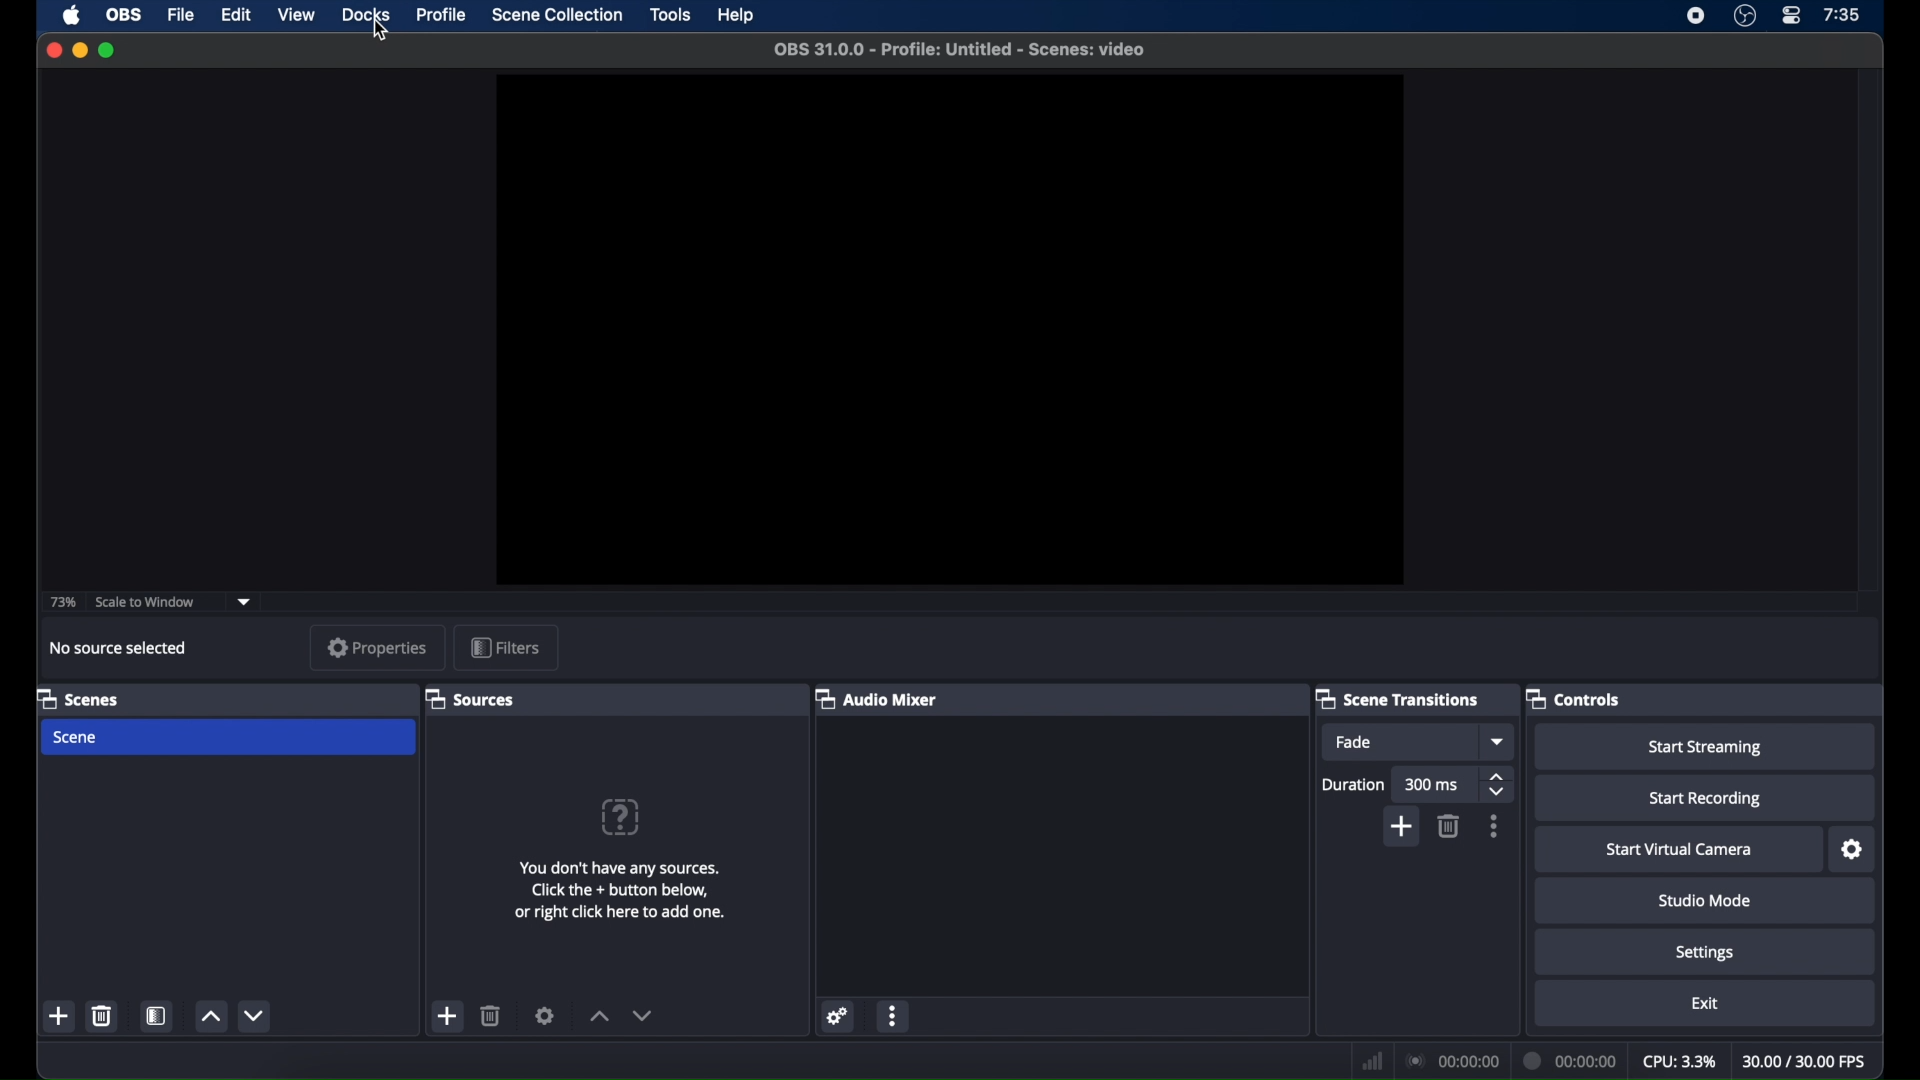 The width and height of the screenshot is (1920, 1080). What do you see at coordinates (1433, 783) in the screenshot?
I see `300 ms` at bounding box center [1433, 783].